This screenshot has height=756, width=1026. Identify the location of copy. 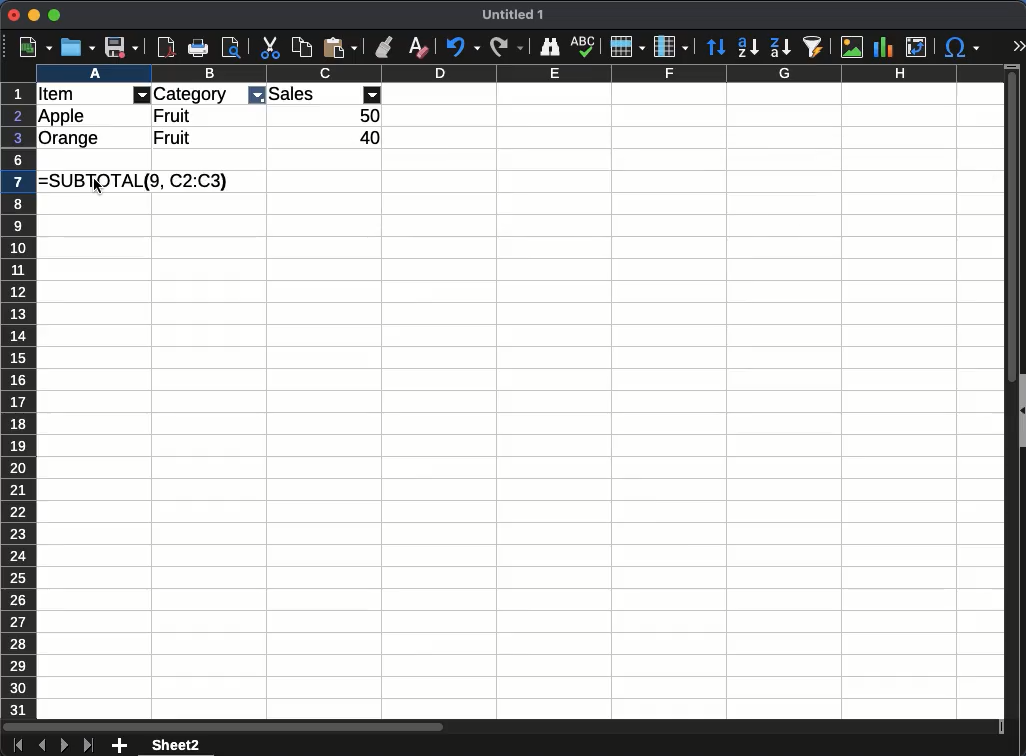
(301, 49).